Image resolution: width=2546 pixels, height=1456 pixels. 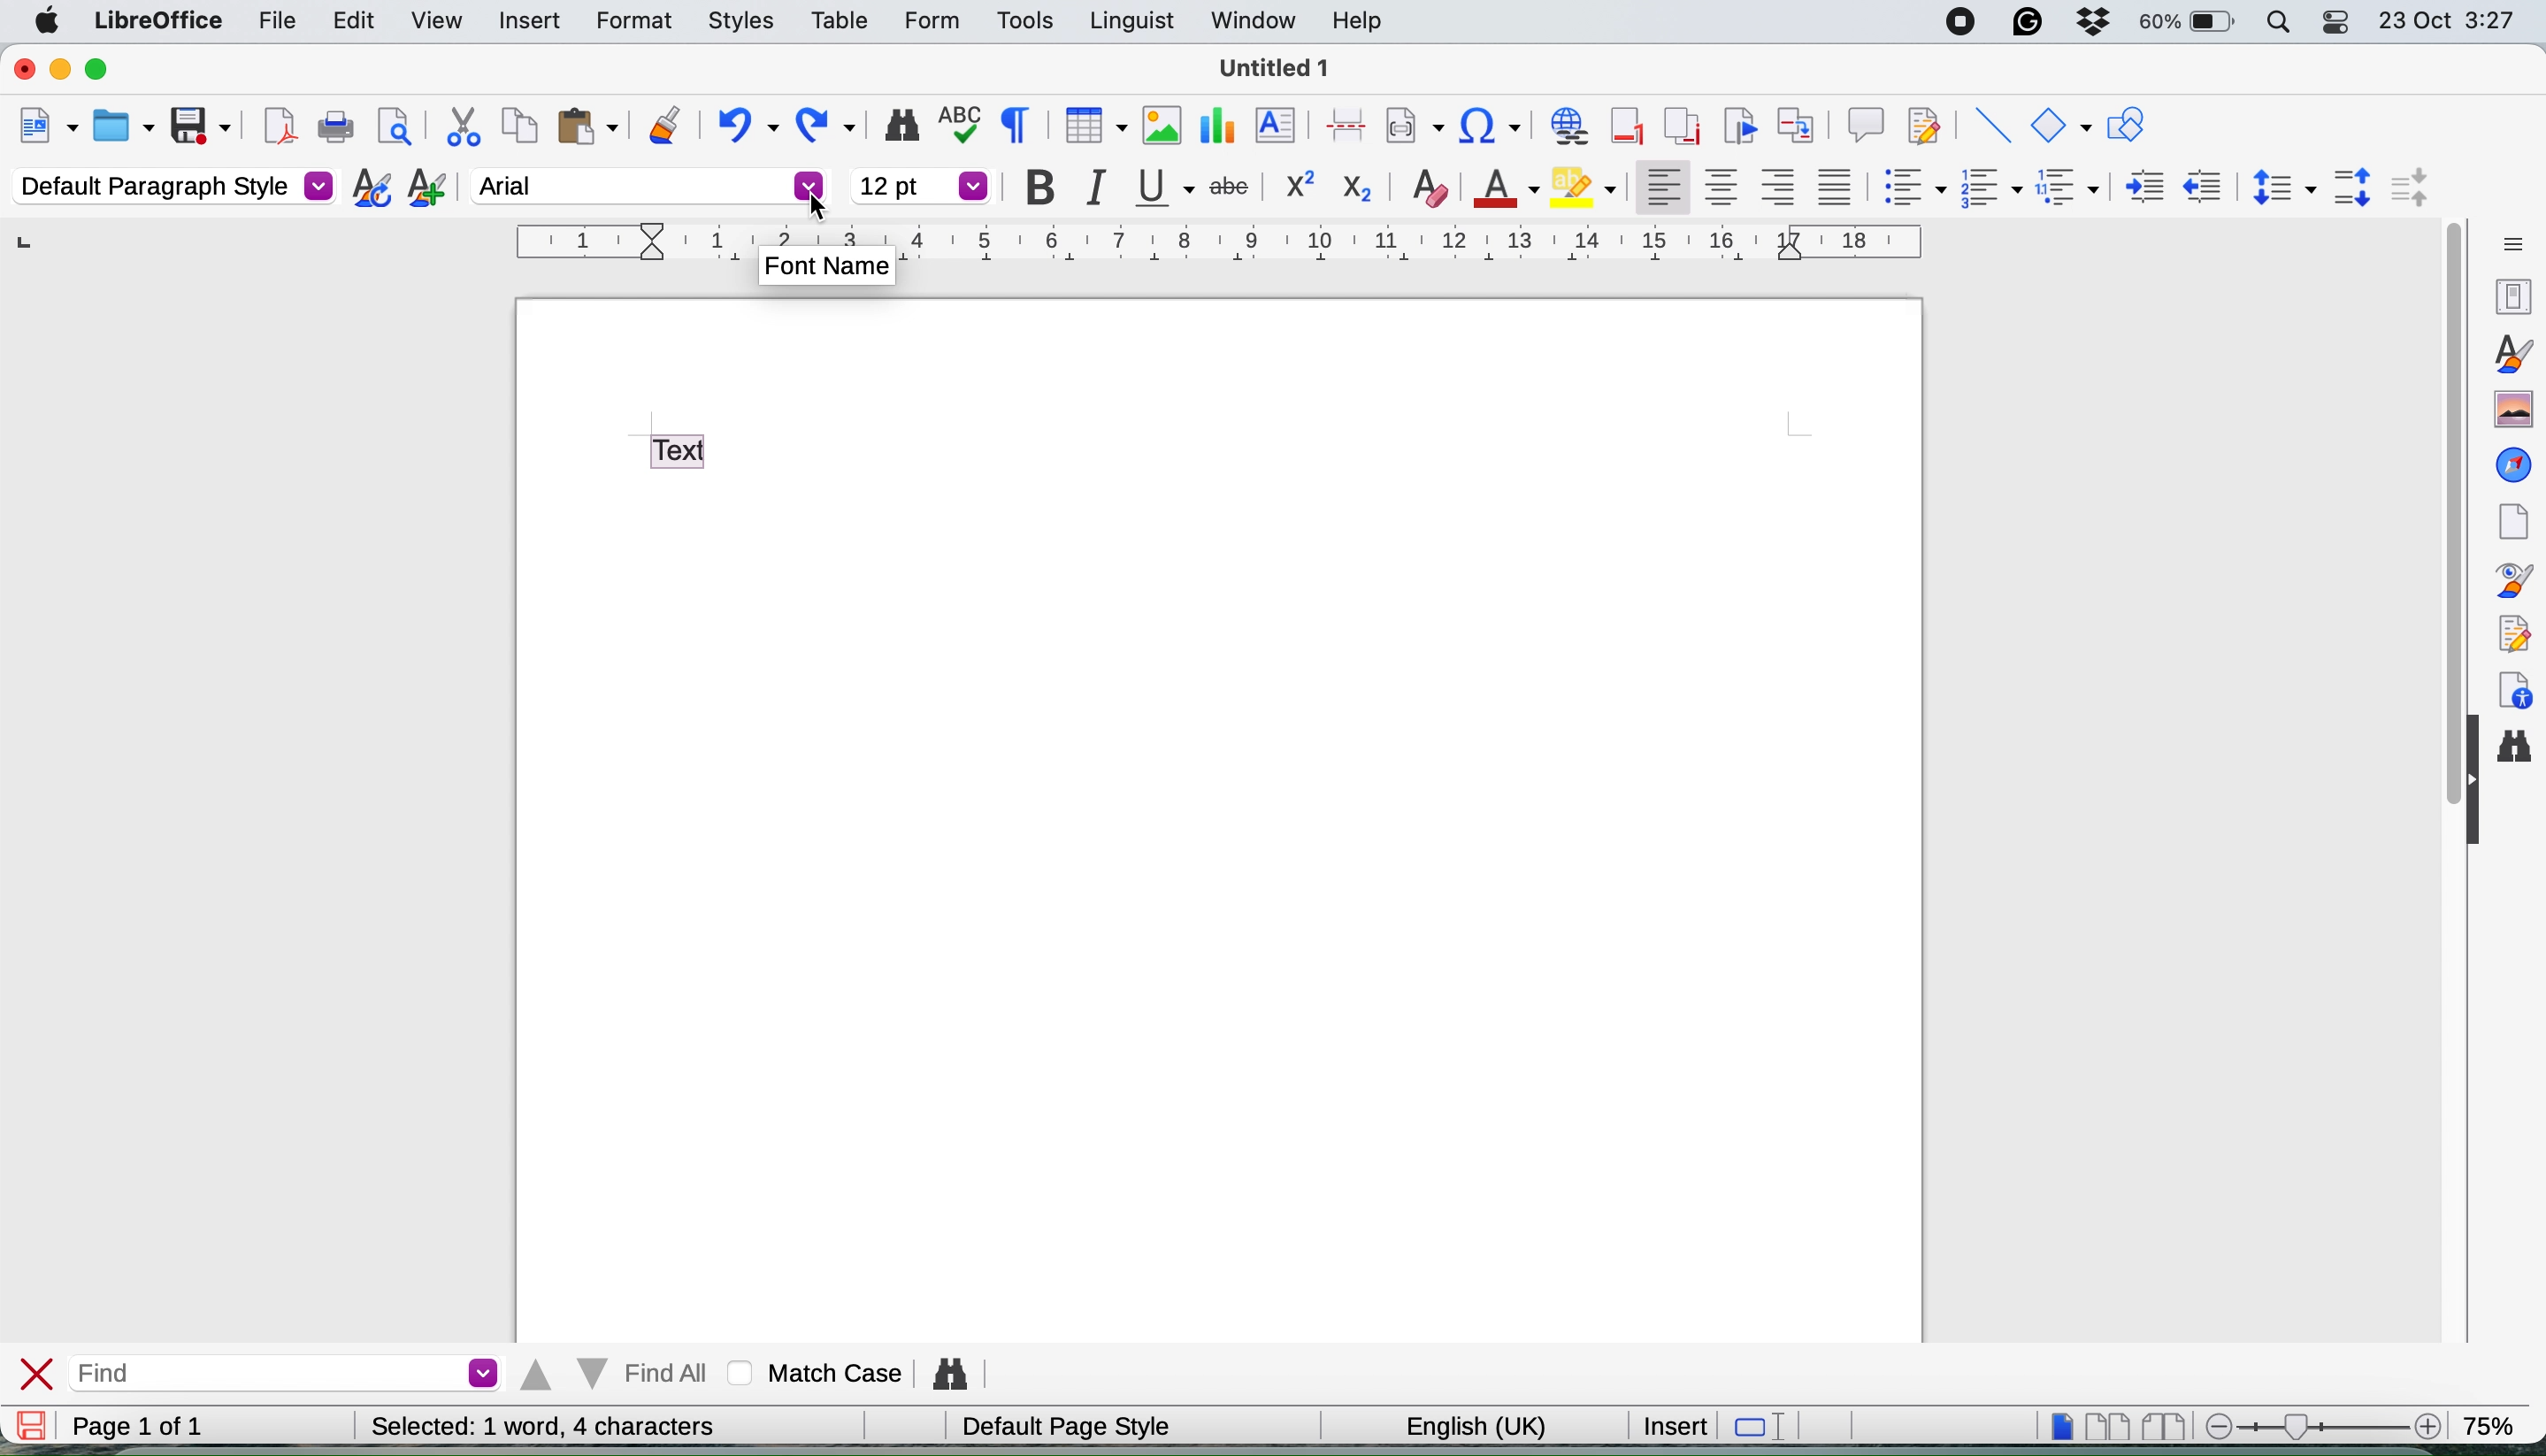 I want to click on date and time, so click(x=2450, y=22).